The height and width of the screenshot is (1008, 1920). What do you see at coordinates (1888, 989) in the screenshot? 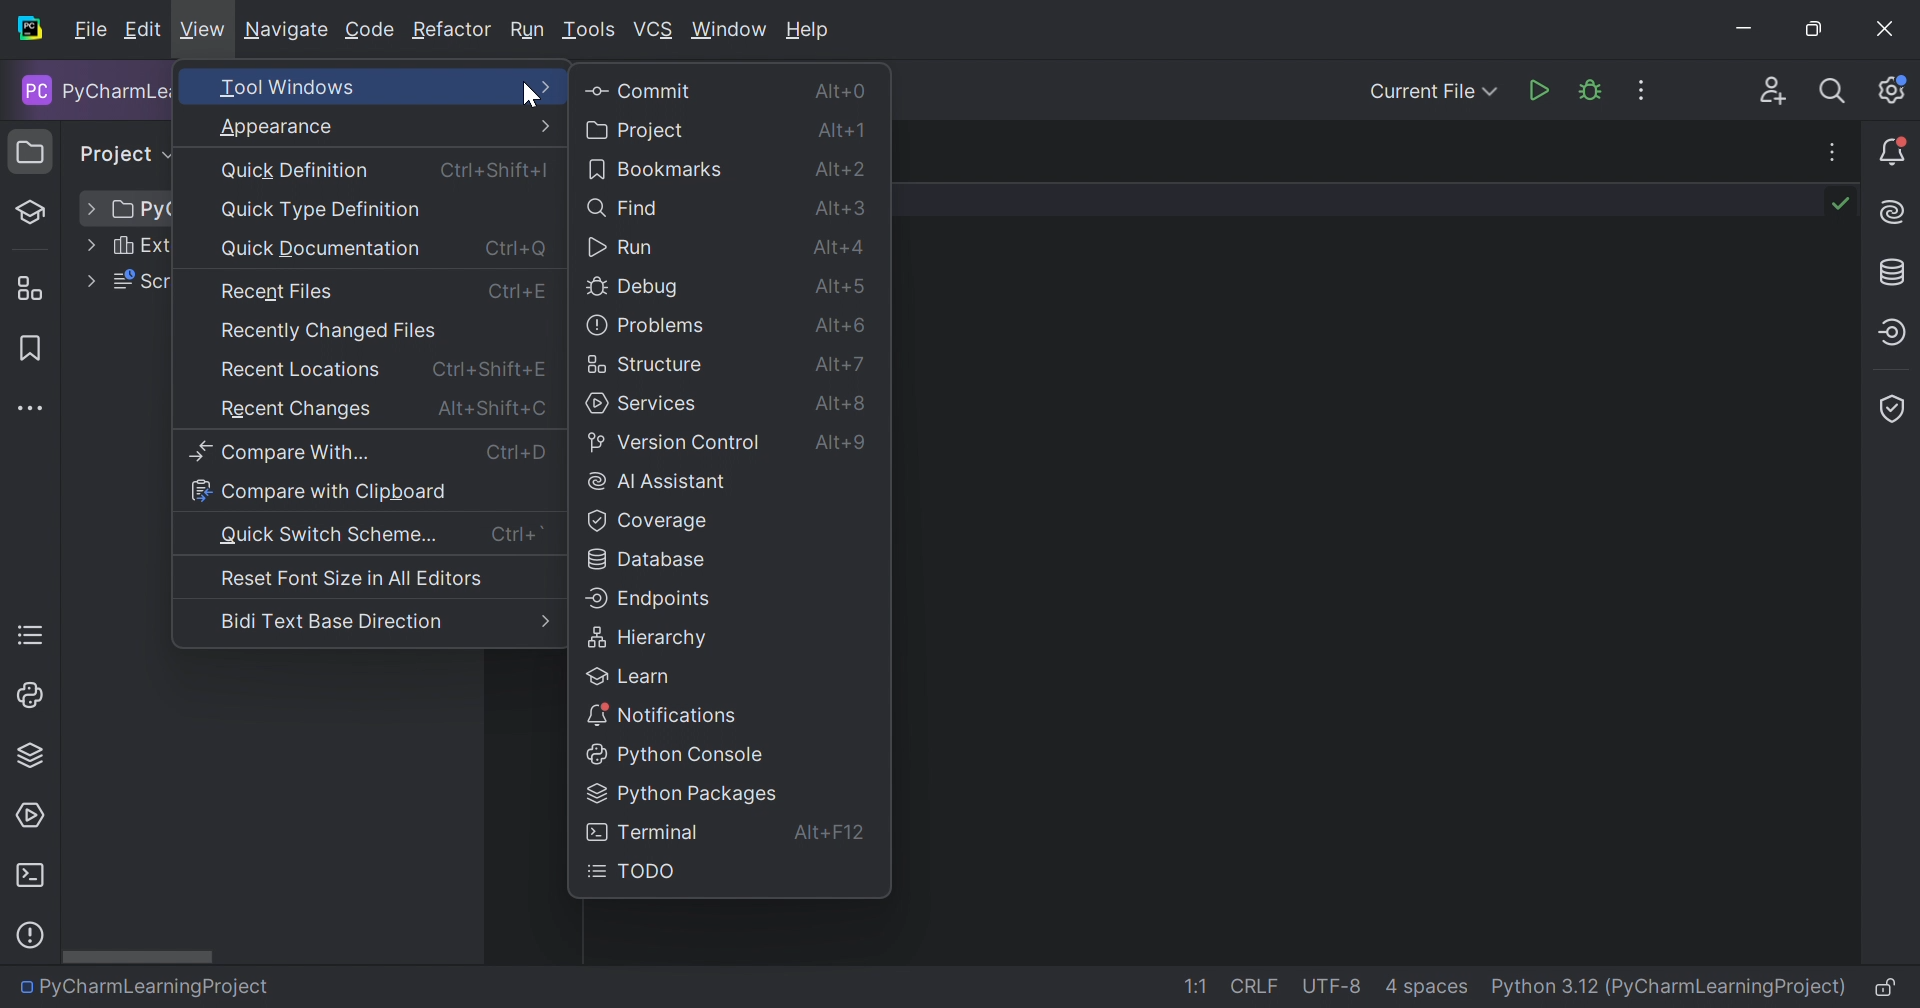
I see `Make file read-only` at bounding box center [1888, 989].